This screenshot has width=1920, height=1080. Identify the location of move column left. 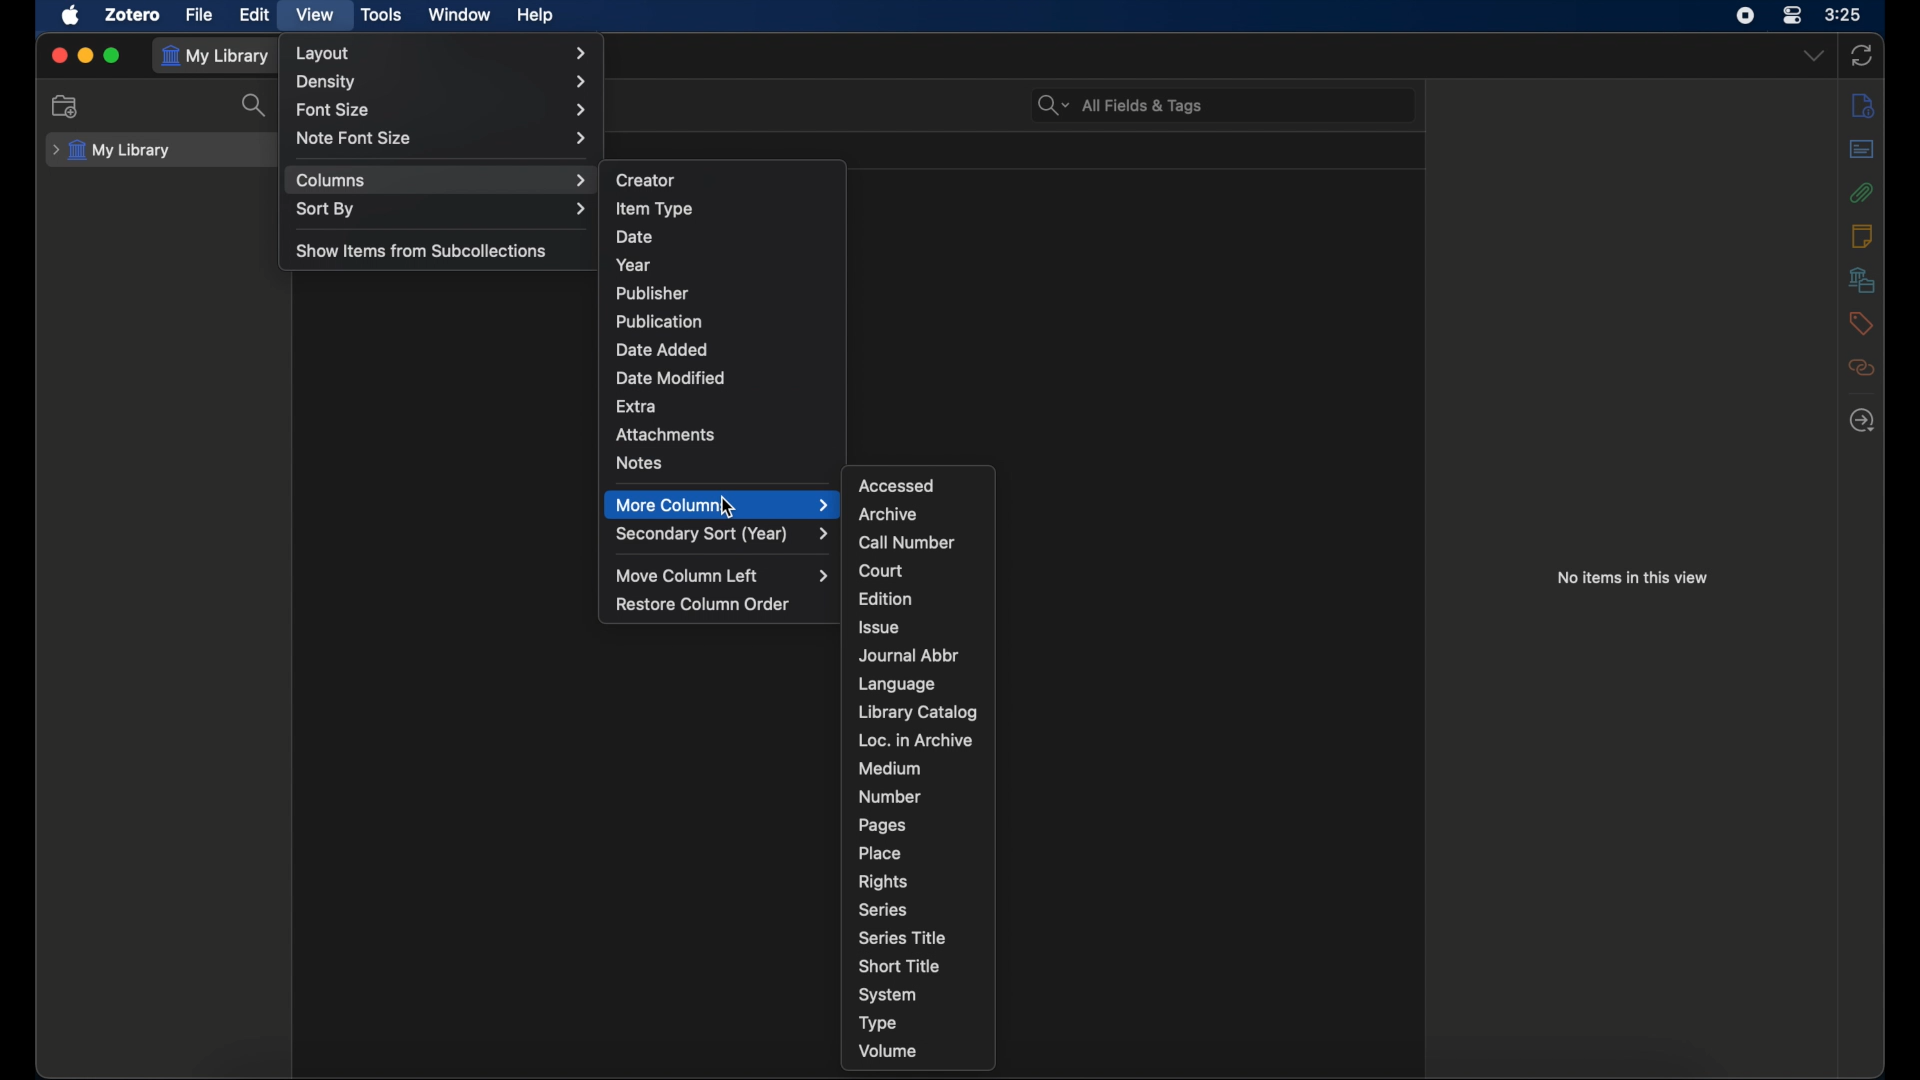
(722, 575).